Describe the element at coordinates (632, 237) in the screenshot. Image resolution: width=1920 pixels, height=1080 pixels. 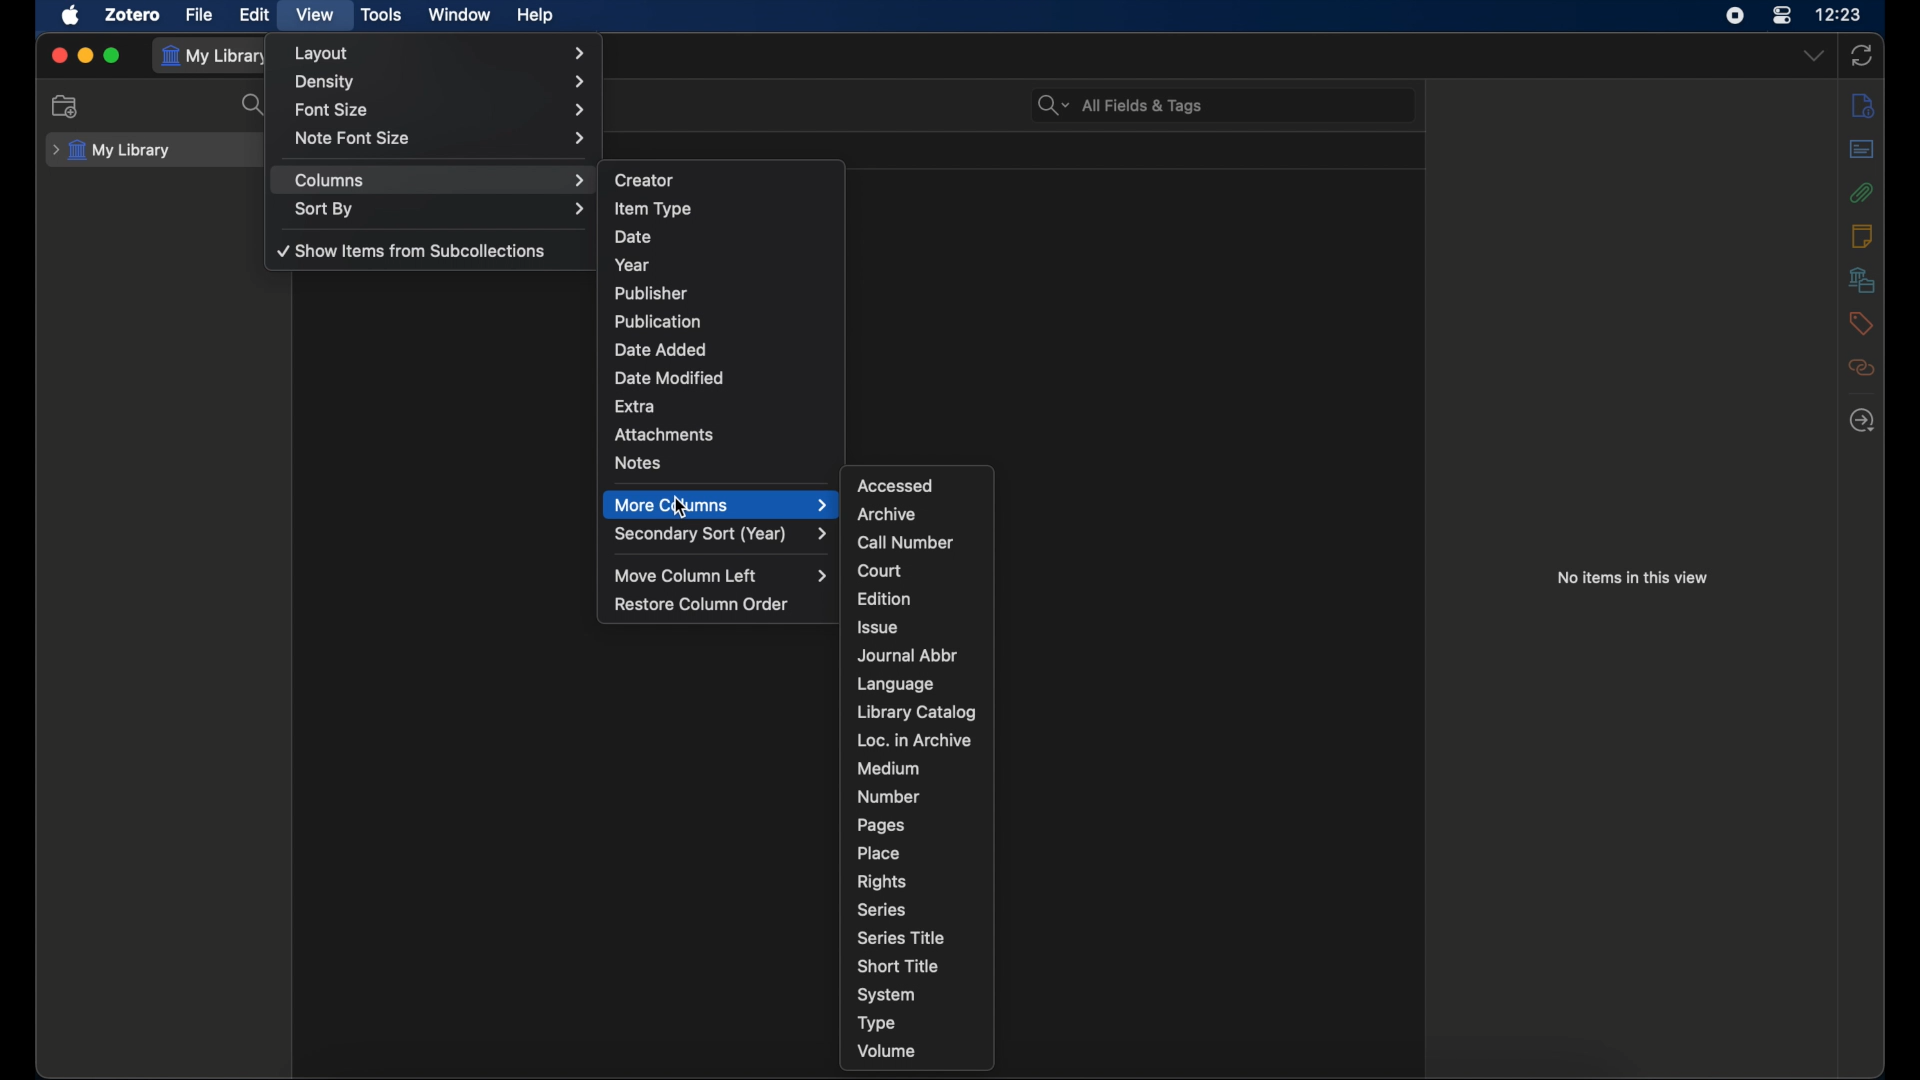
I see `date` at that location.